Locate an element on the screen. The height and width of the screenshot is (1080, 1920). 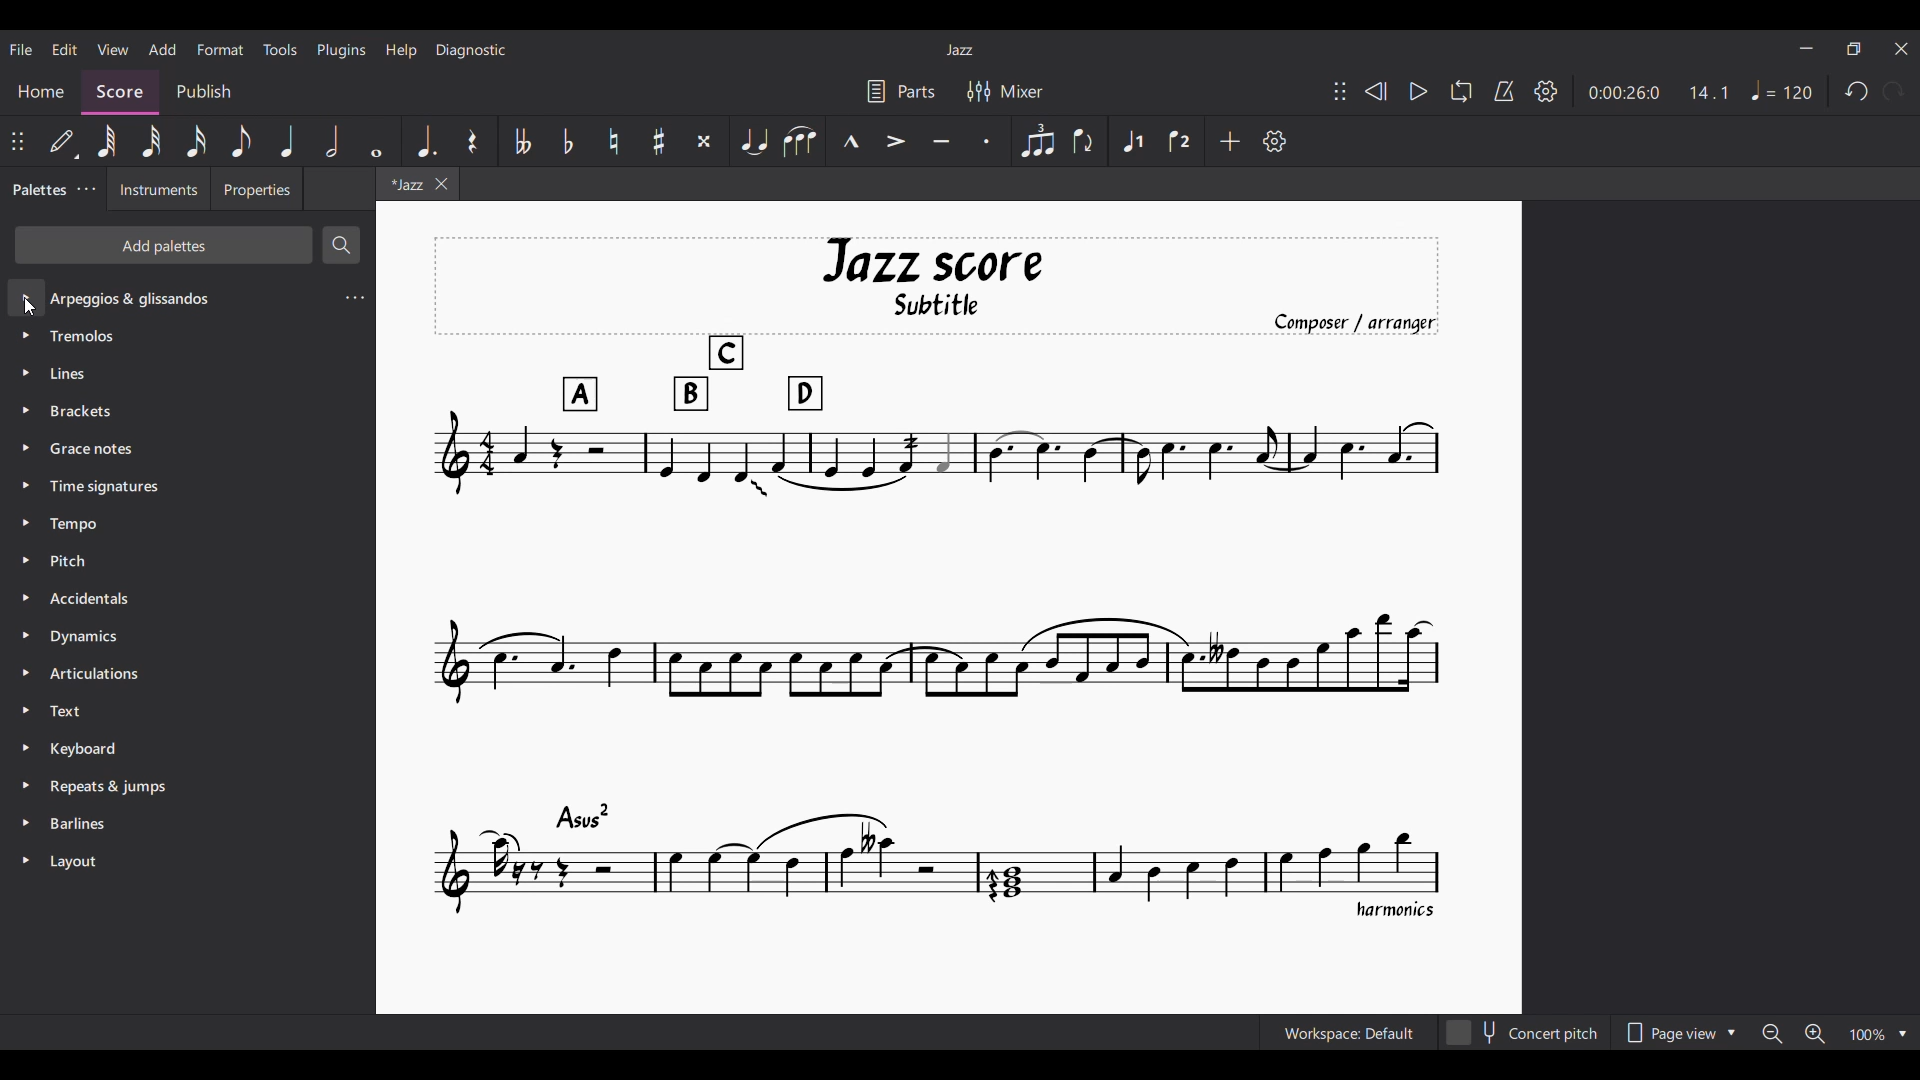
File menu is located at coordinates (21, 49).